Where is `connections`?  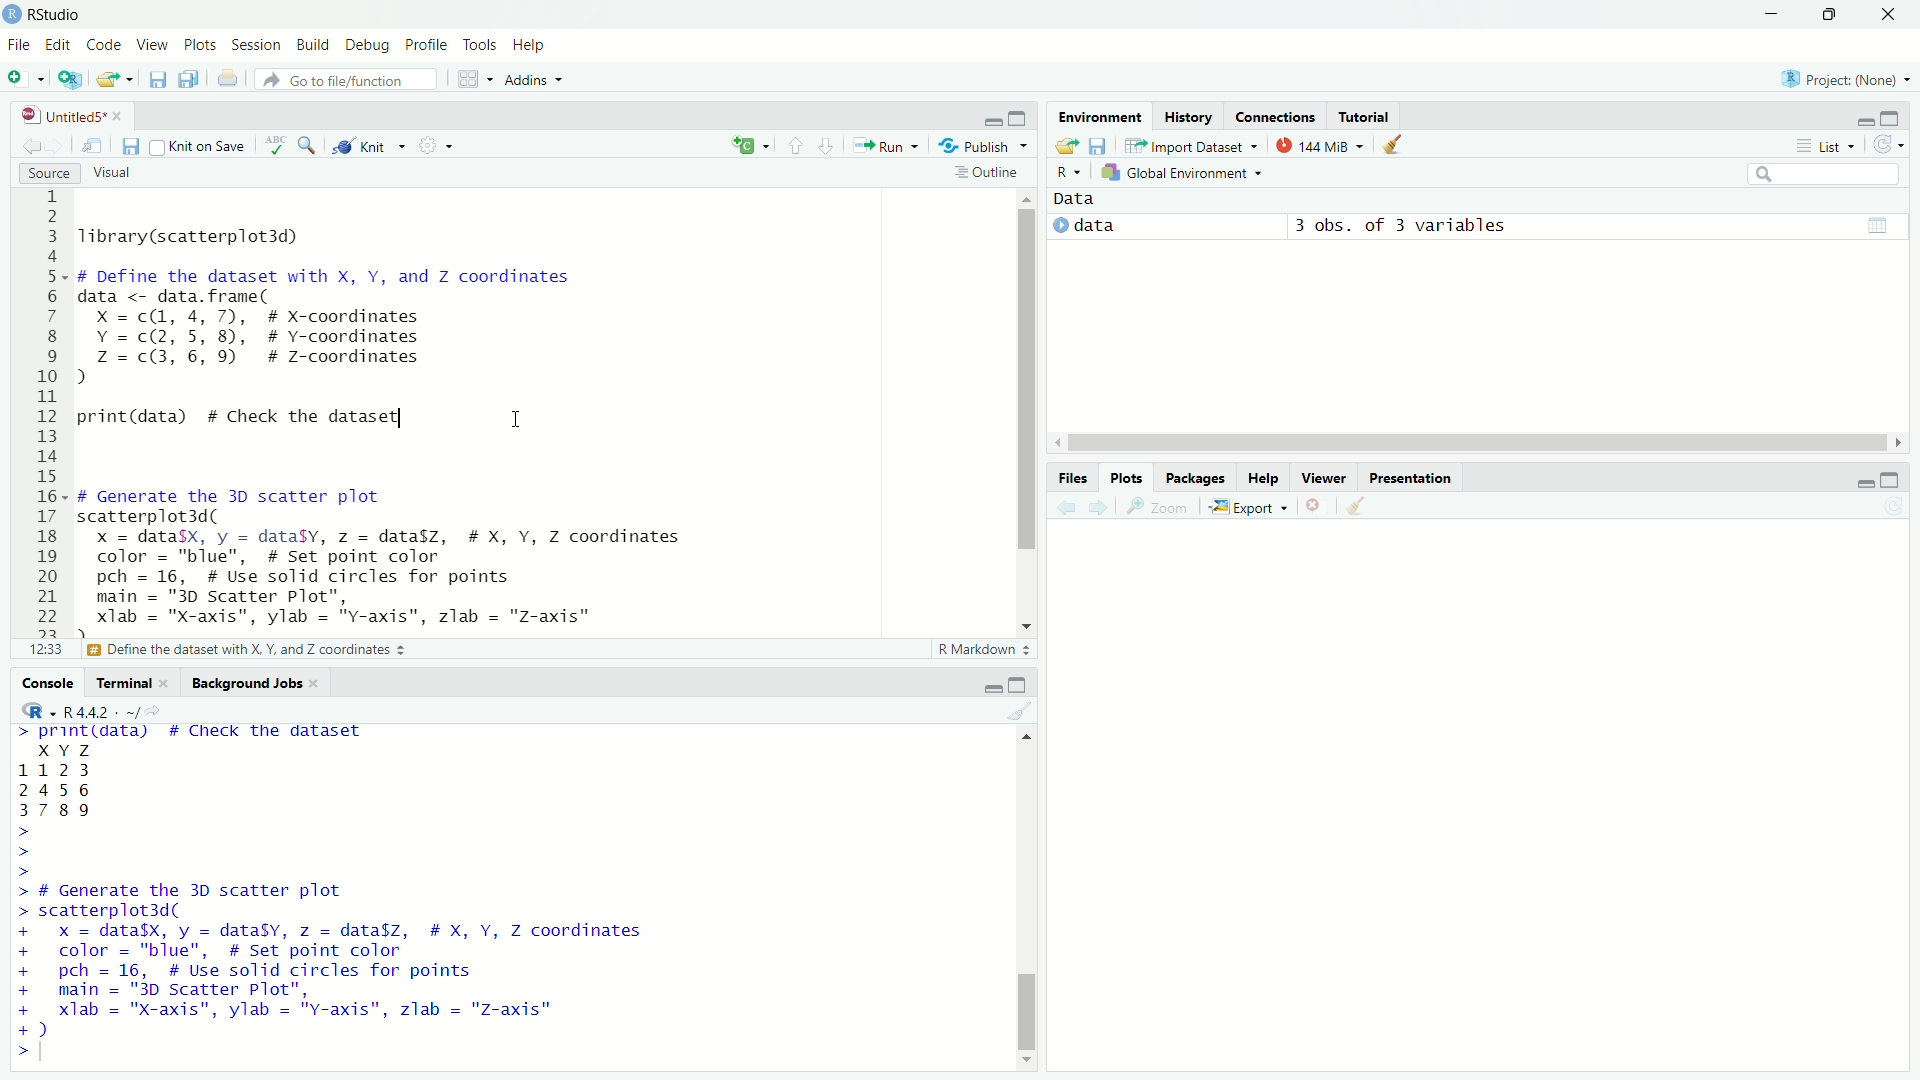
connections is located at coordinates (1276, 114).